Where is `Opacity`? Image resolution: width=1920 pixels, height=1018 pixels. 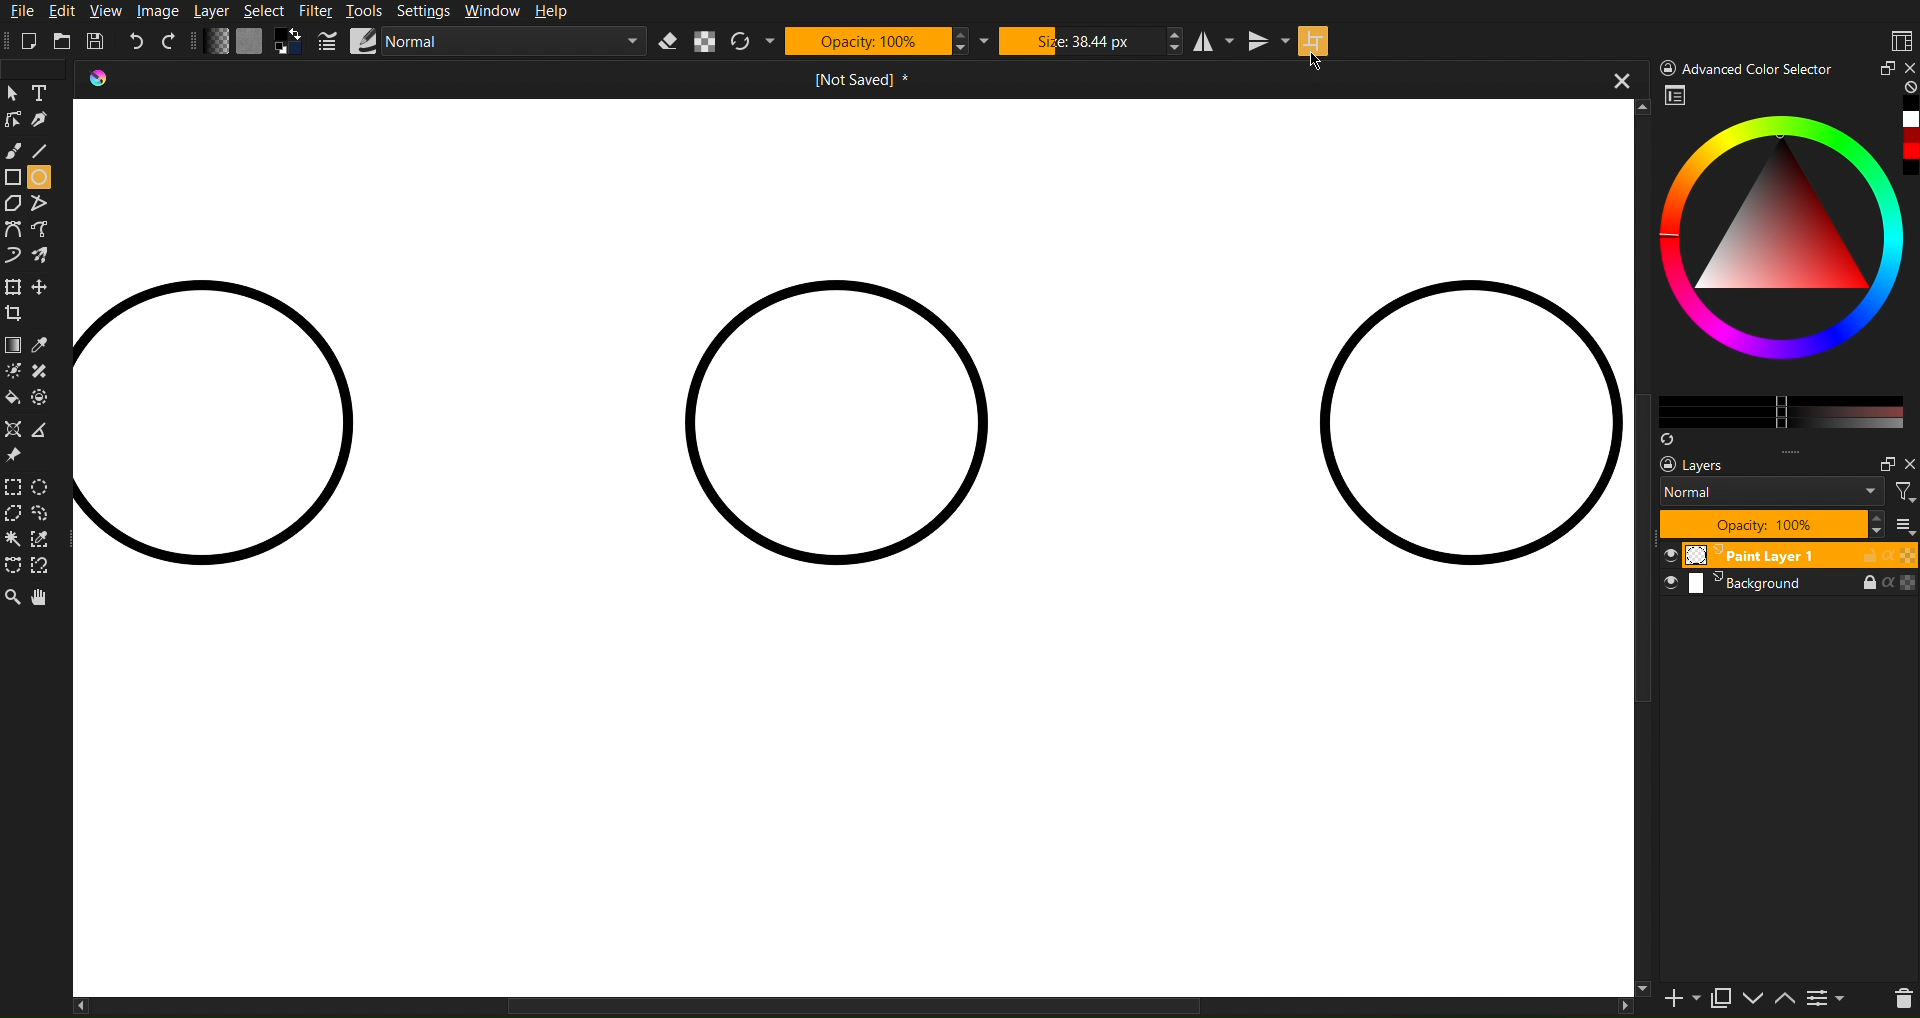 Opacity is located at coordinates (867, 40).